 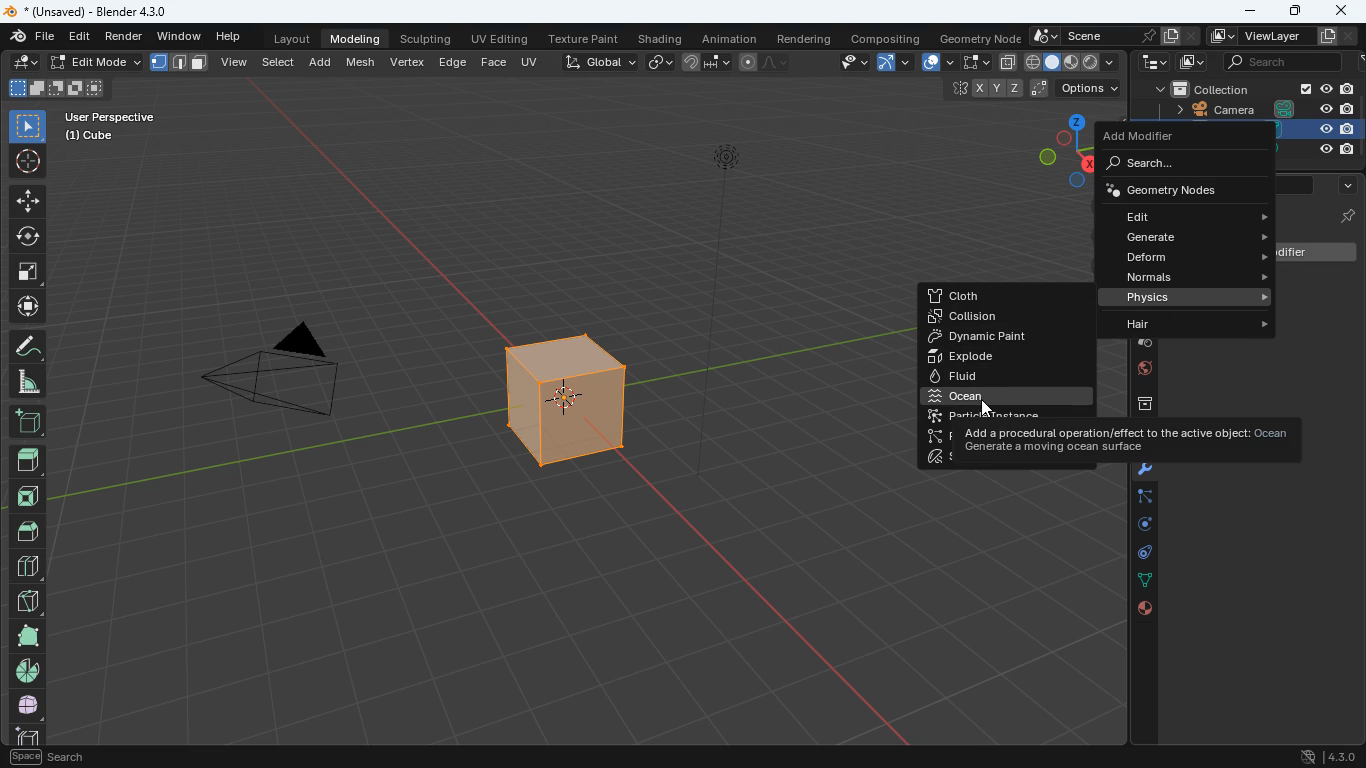 What do you see at coordinates (452, 61) in the screenshot?
I see `edge` at bounding box center [452, 61].